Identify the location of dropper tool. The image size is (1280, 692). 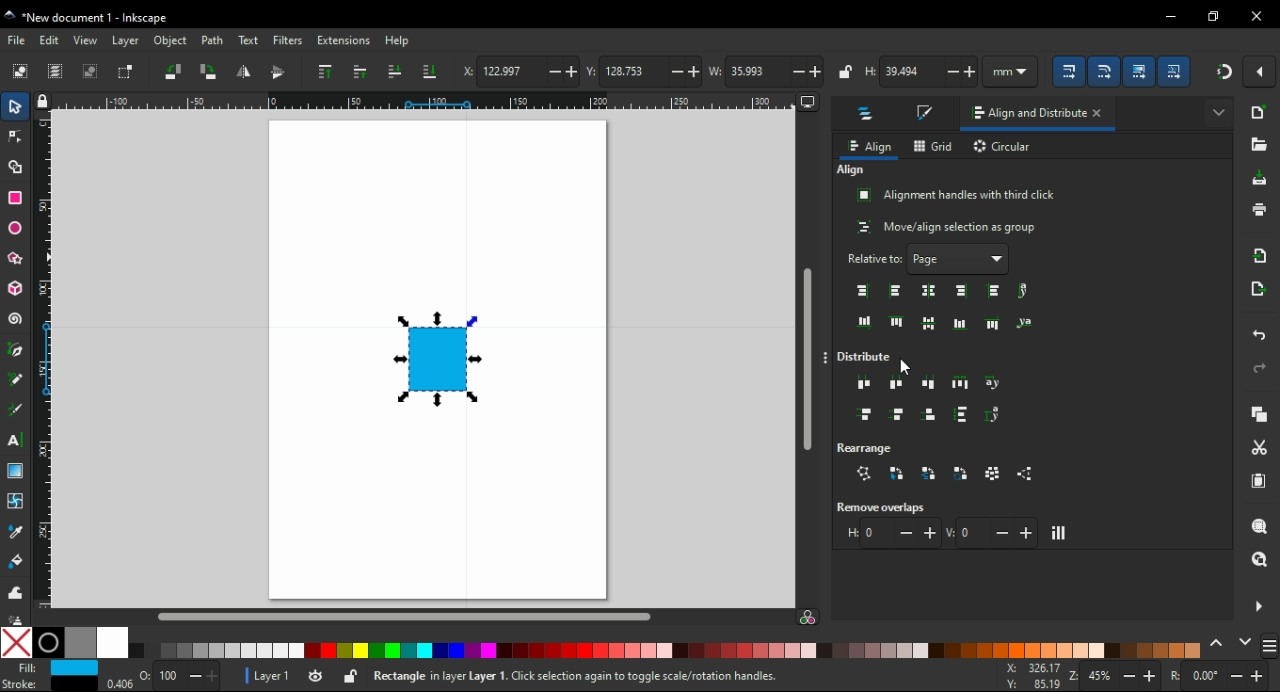
(17, 532).